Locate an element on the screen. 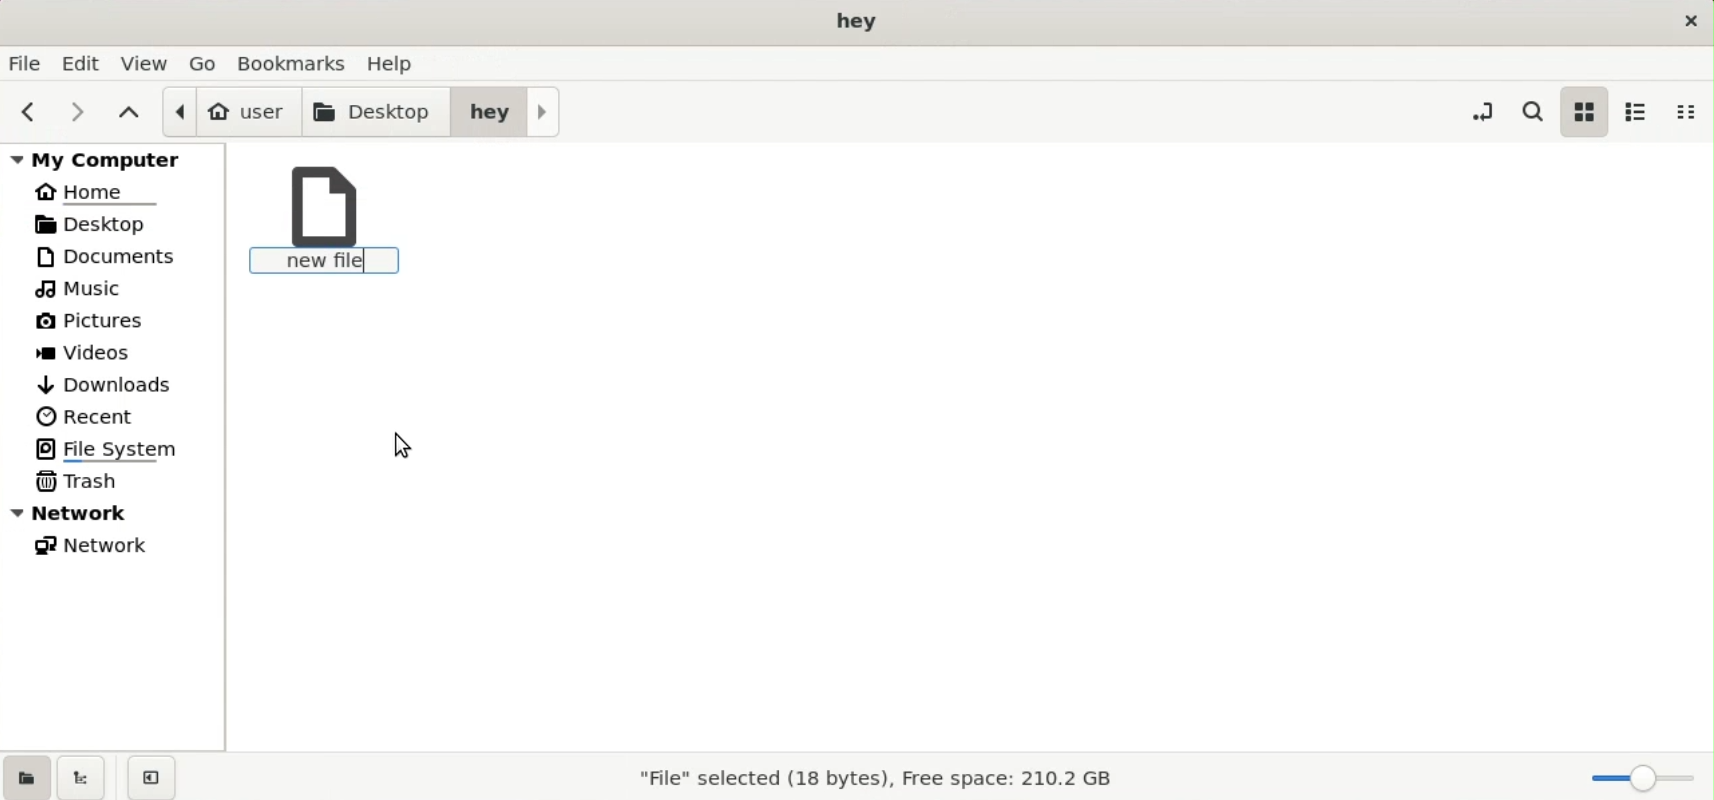  zoom is located at coordinates (1638, 778).